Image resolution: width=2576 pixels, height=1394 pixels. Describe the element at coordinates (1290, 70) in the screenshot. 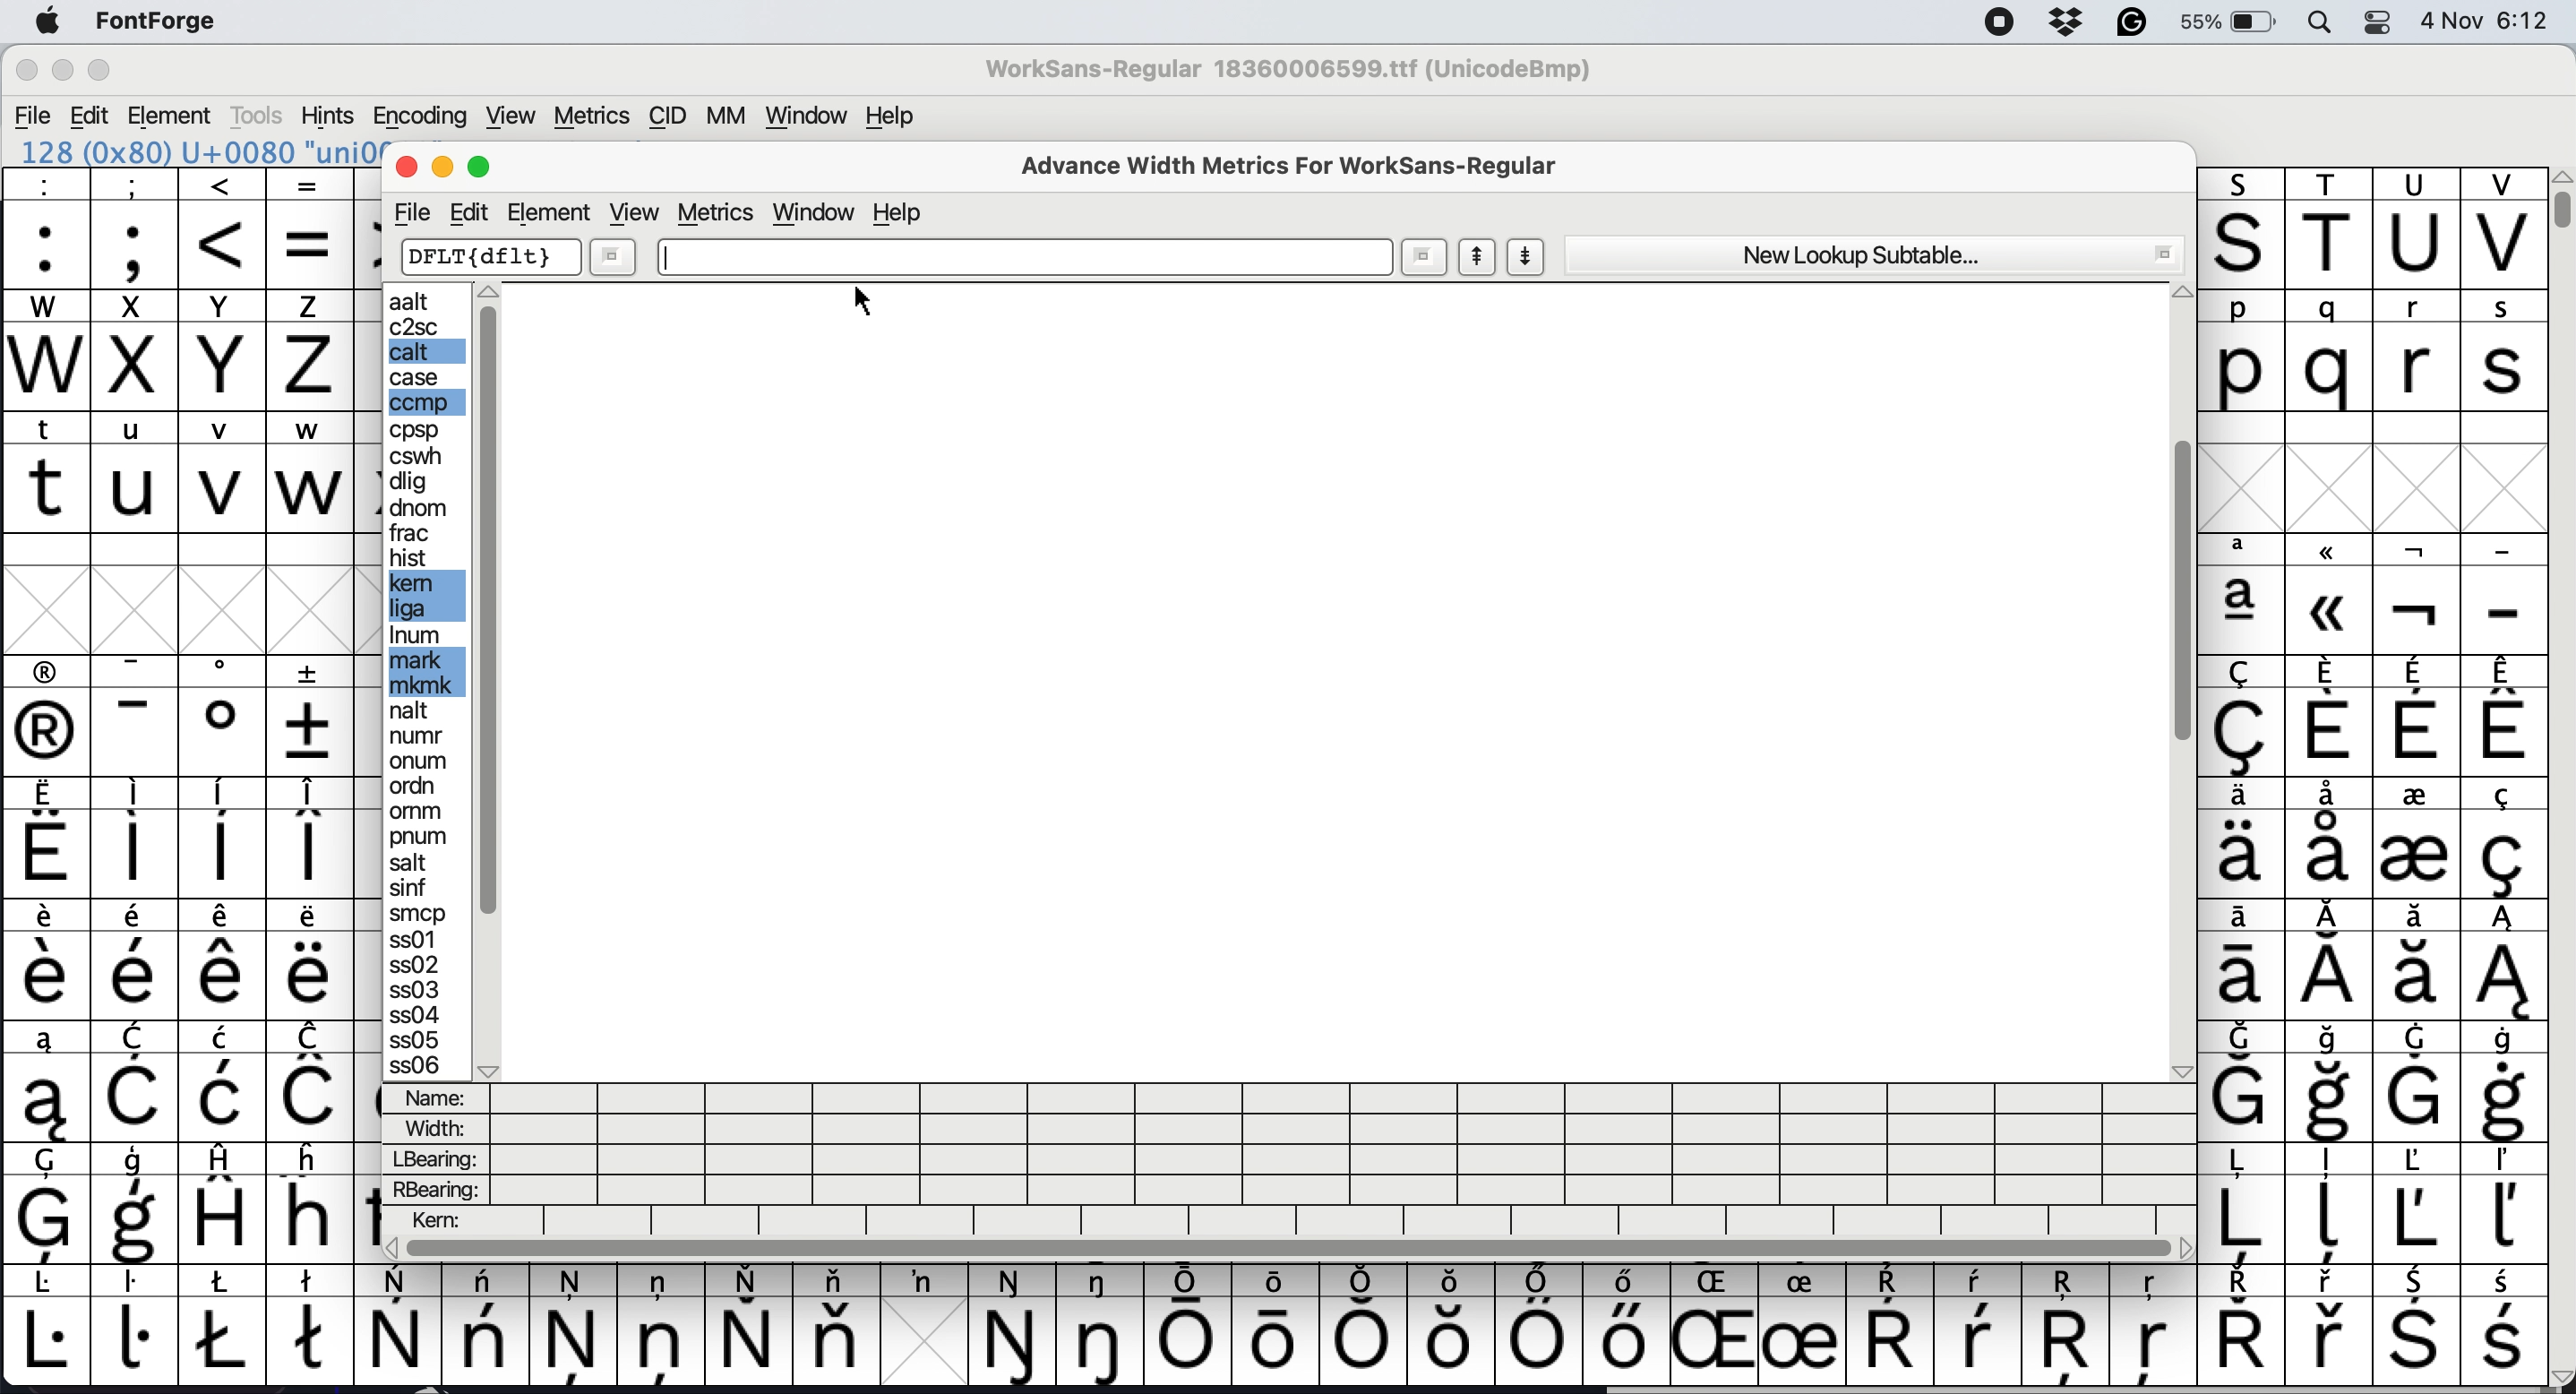

I see `WorkSans-Regular 18360006599.ttf (UnicodeBmp)` at that location.